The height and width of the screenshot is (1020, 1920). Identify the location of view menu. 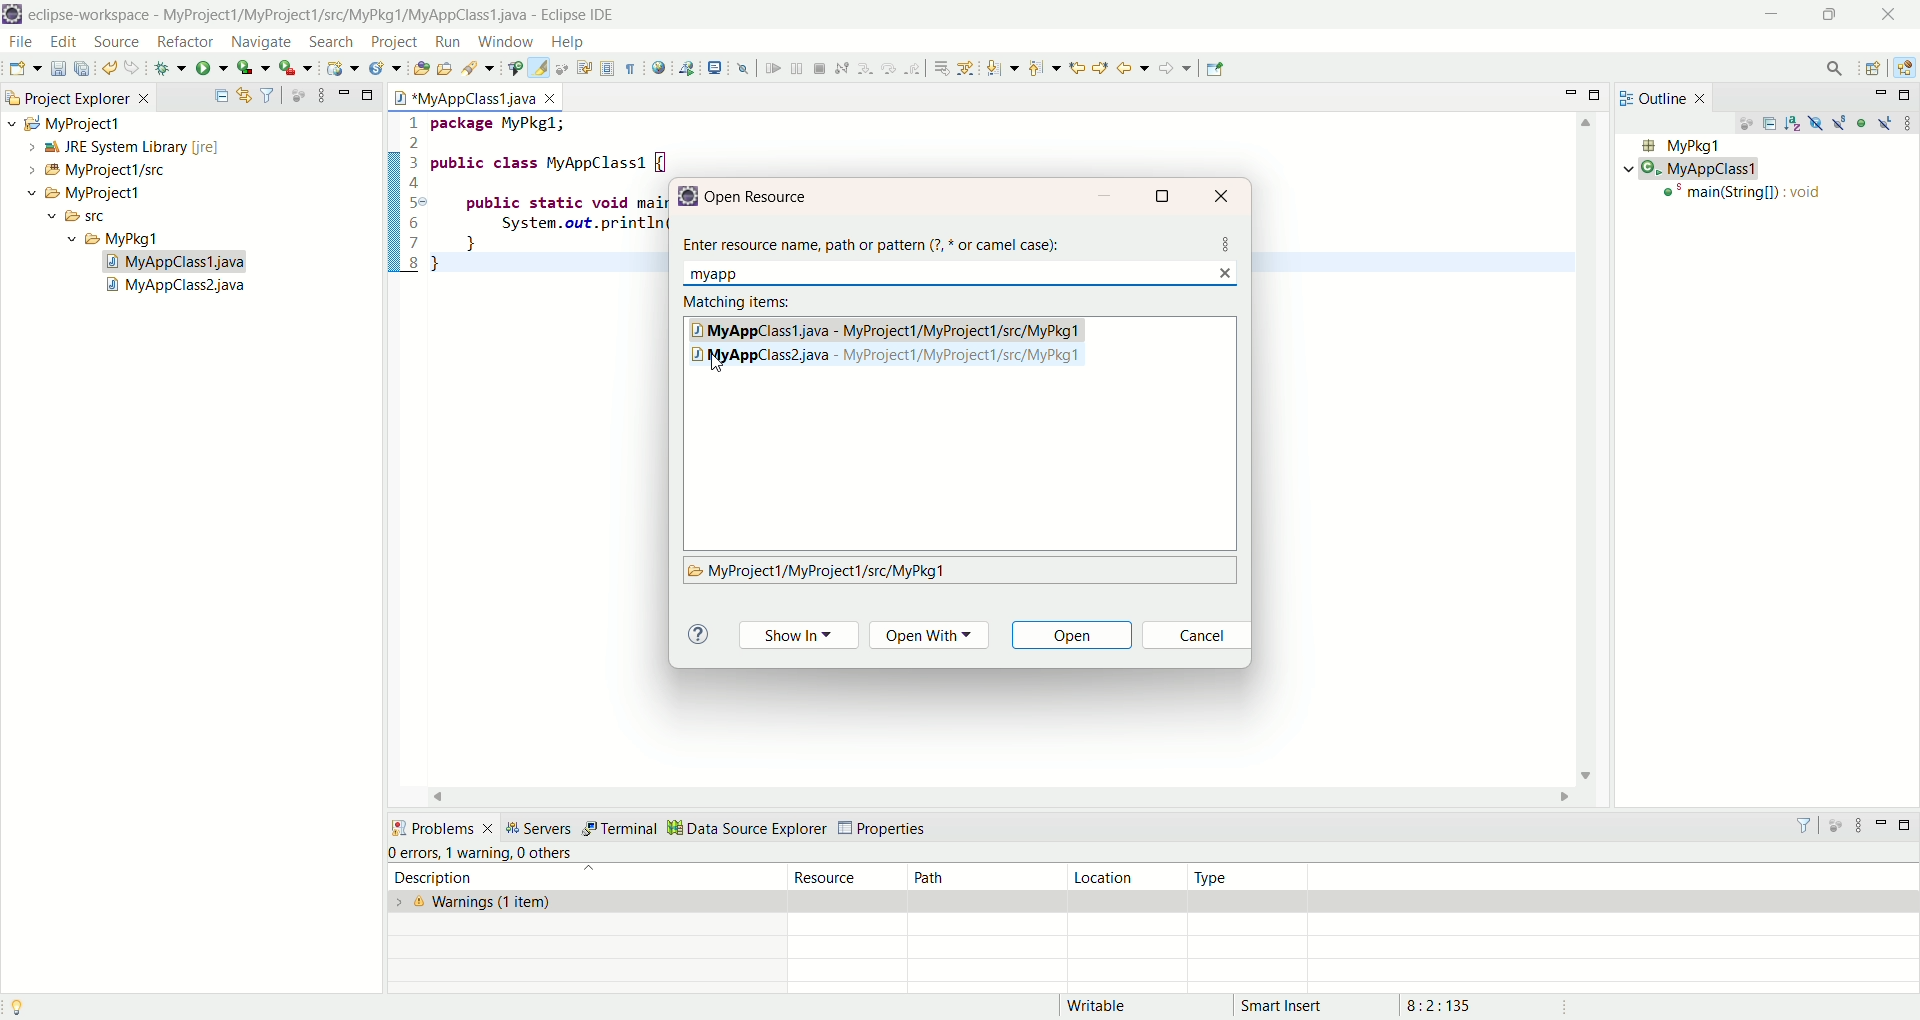
(1858, 826).